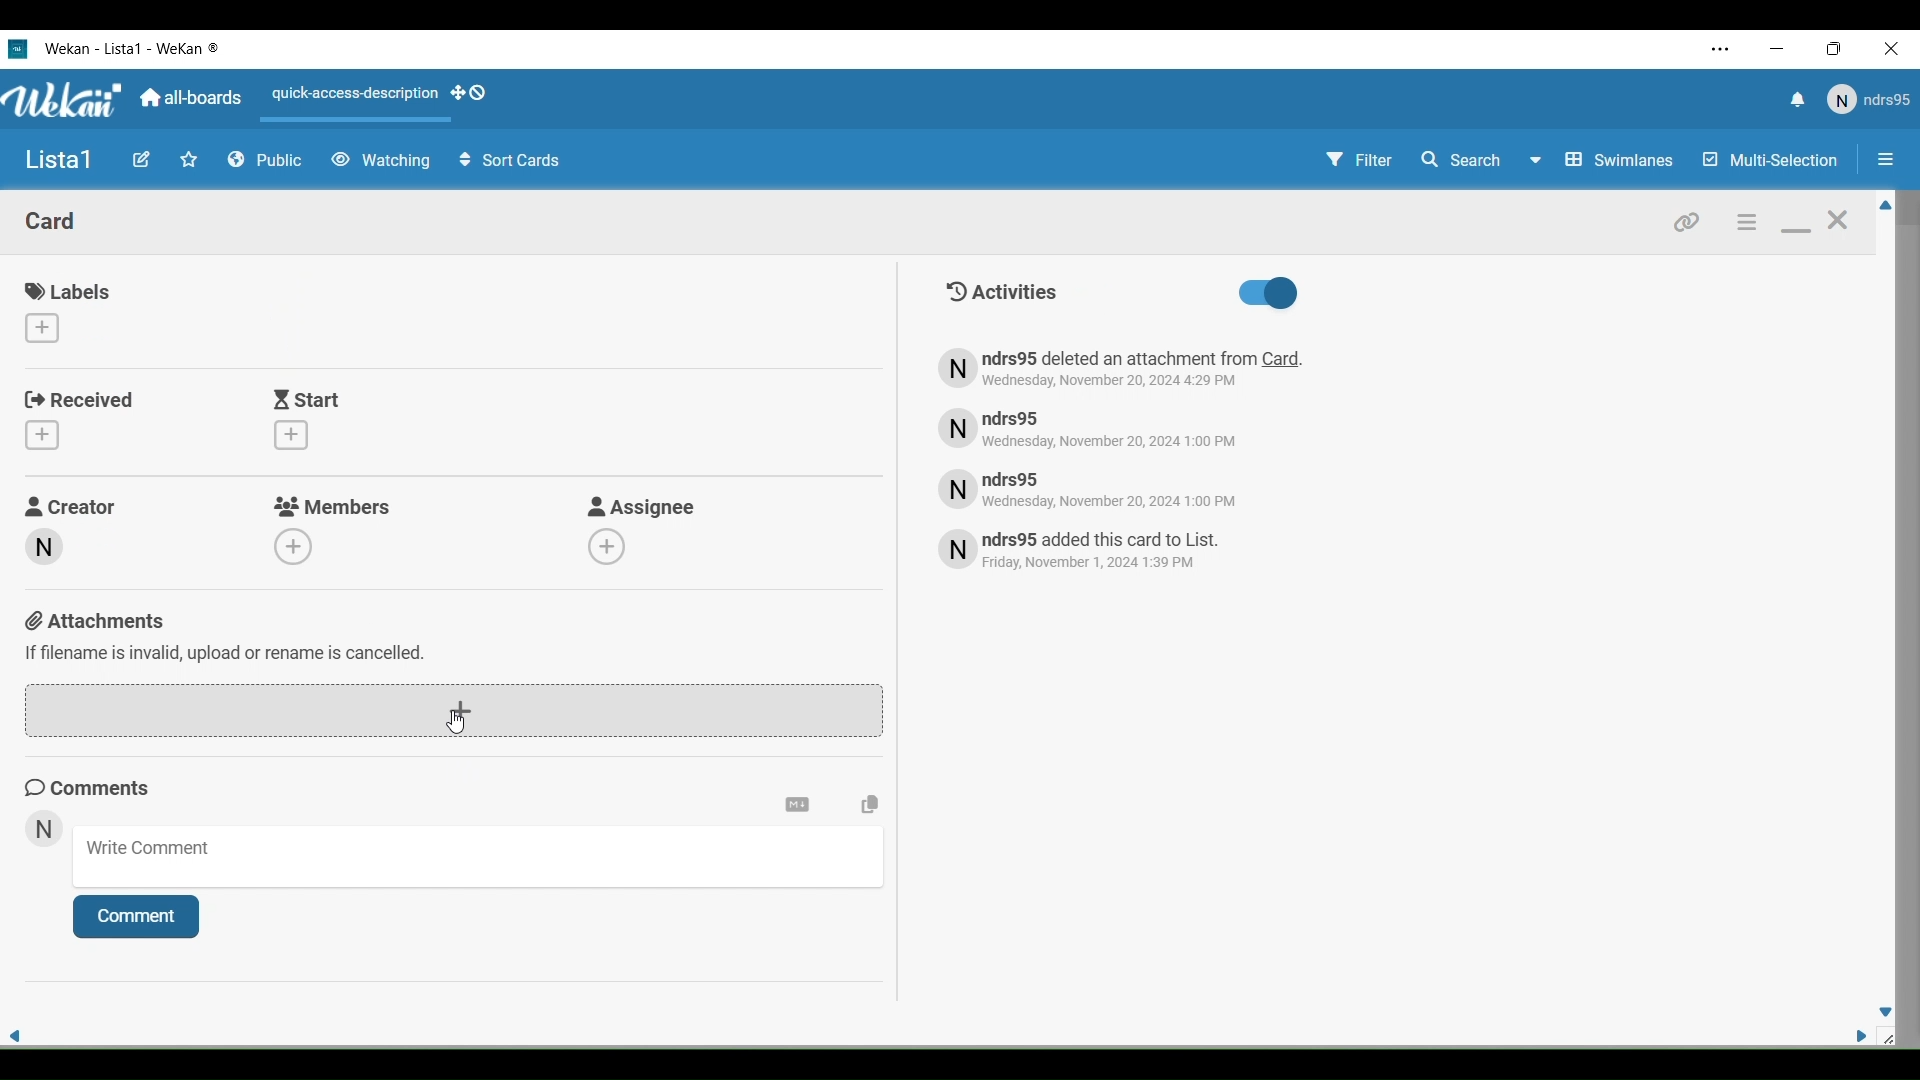 The image size is (1920, 1080). Describe the element at coordinates (1867, 100) in the screenshot. I see `User` at that location.